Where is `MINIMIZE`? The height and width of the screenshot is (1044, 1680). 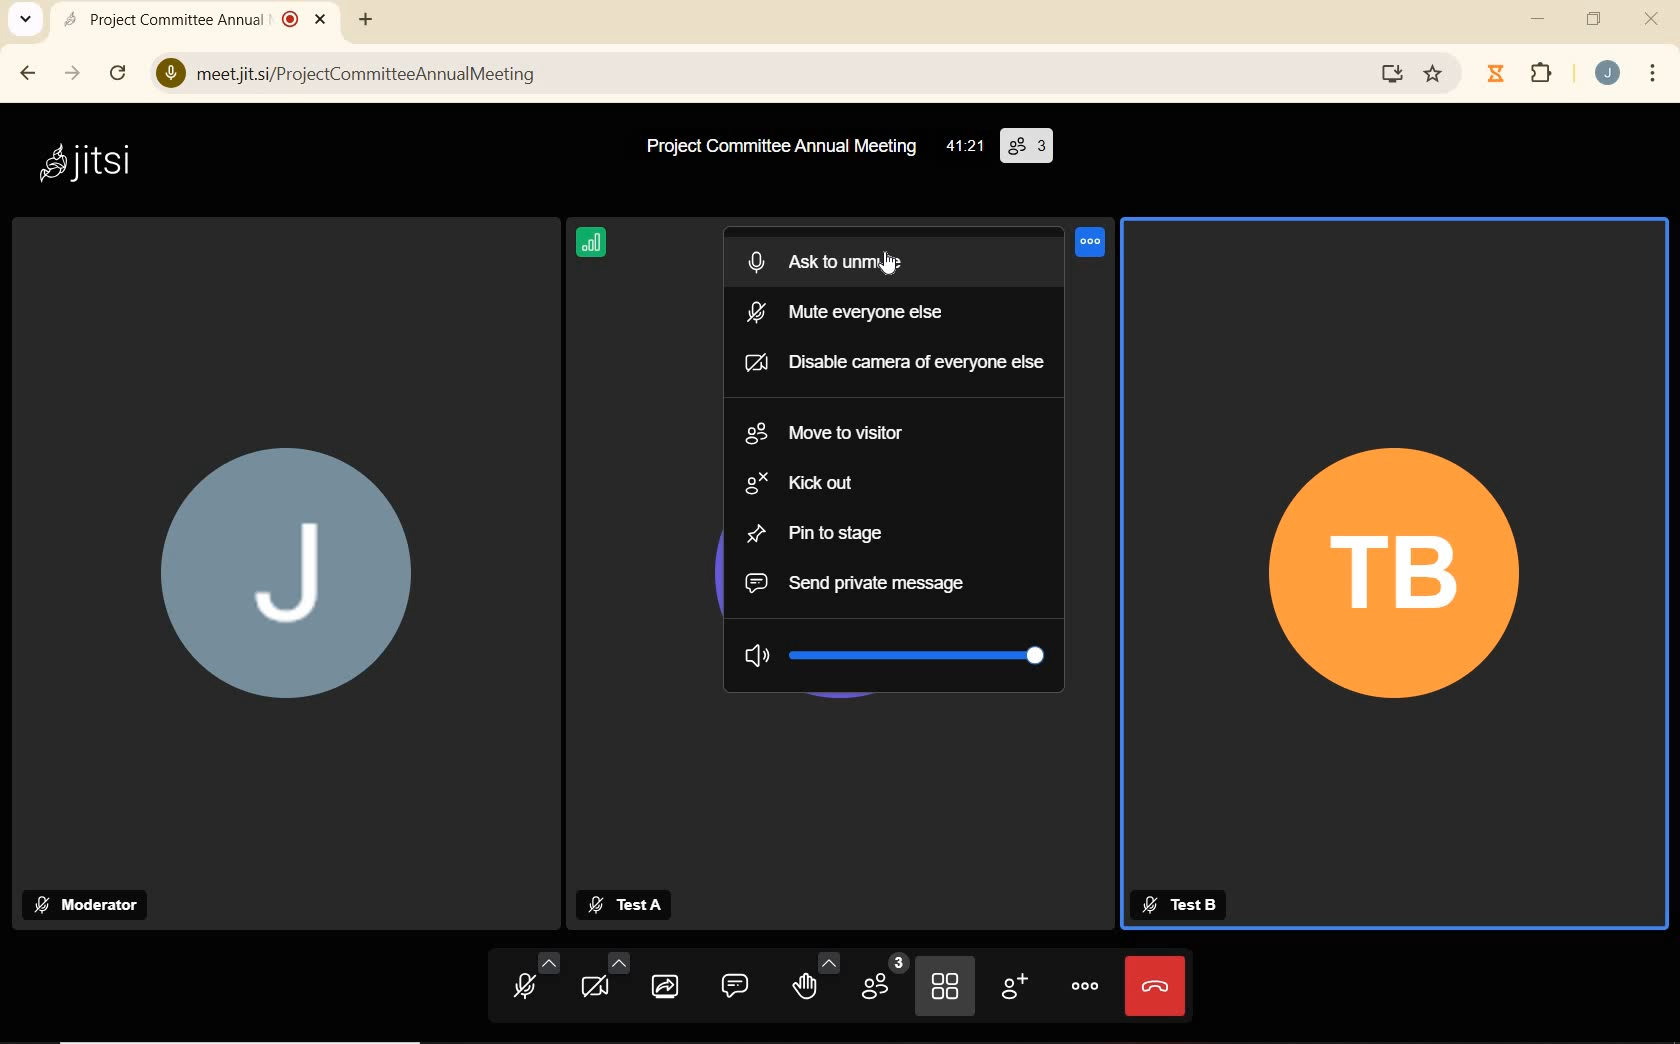
MINIMIZE is located at coordinates (1541, 19).